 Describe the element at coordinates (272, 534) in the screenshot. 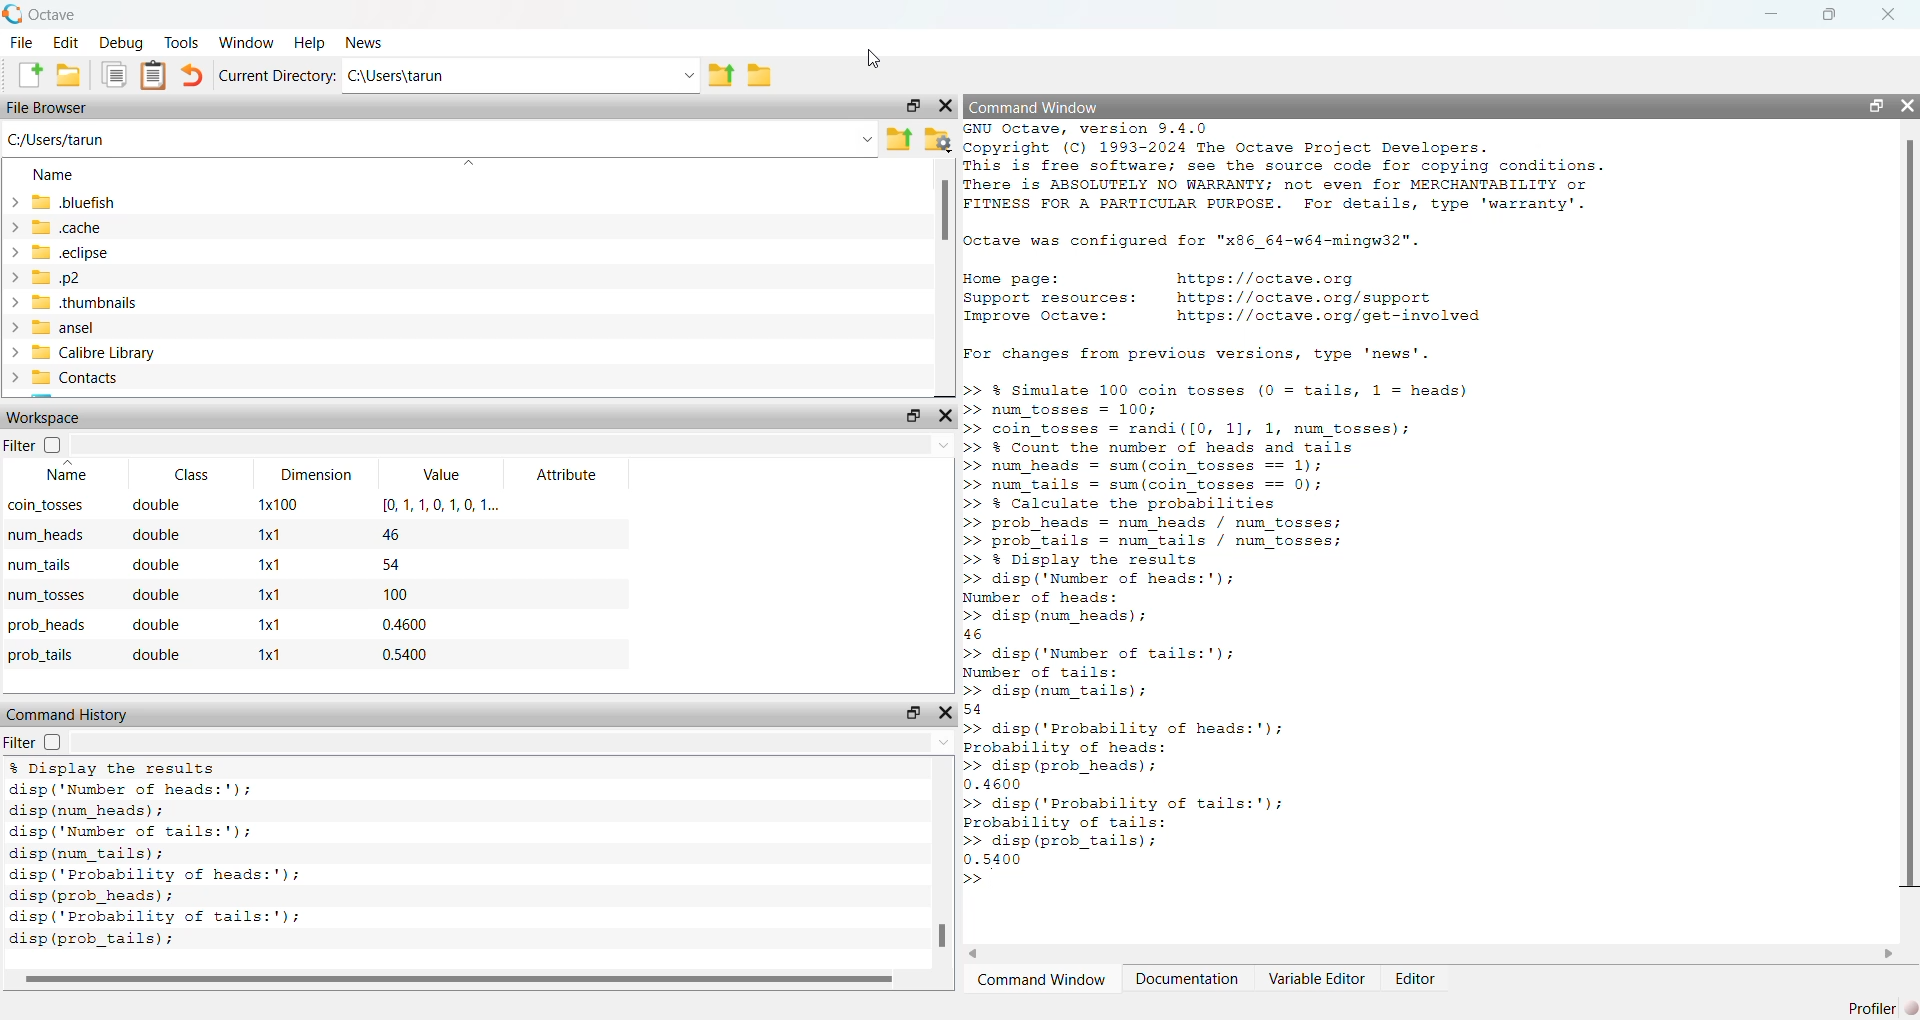

I see `1x1` at that location.